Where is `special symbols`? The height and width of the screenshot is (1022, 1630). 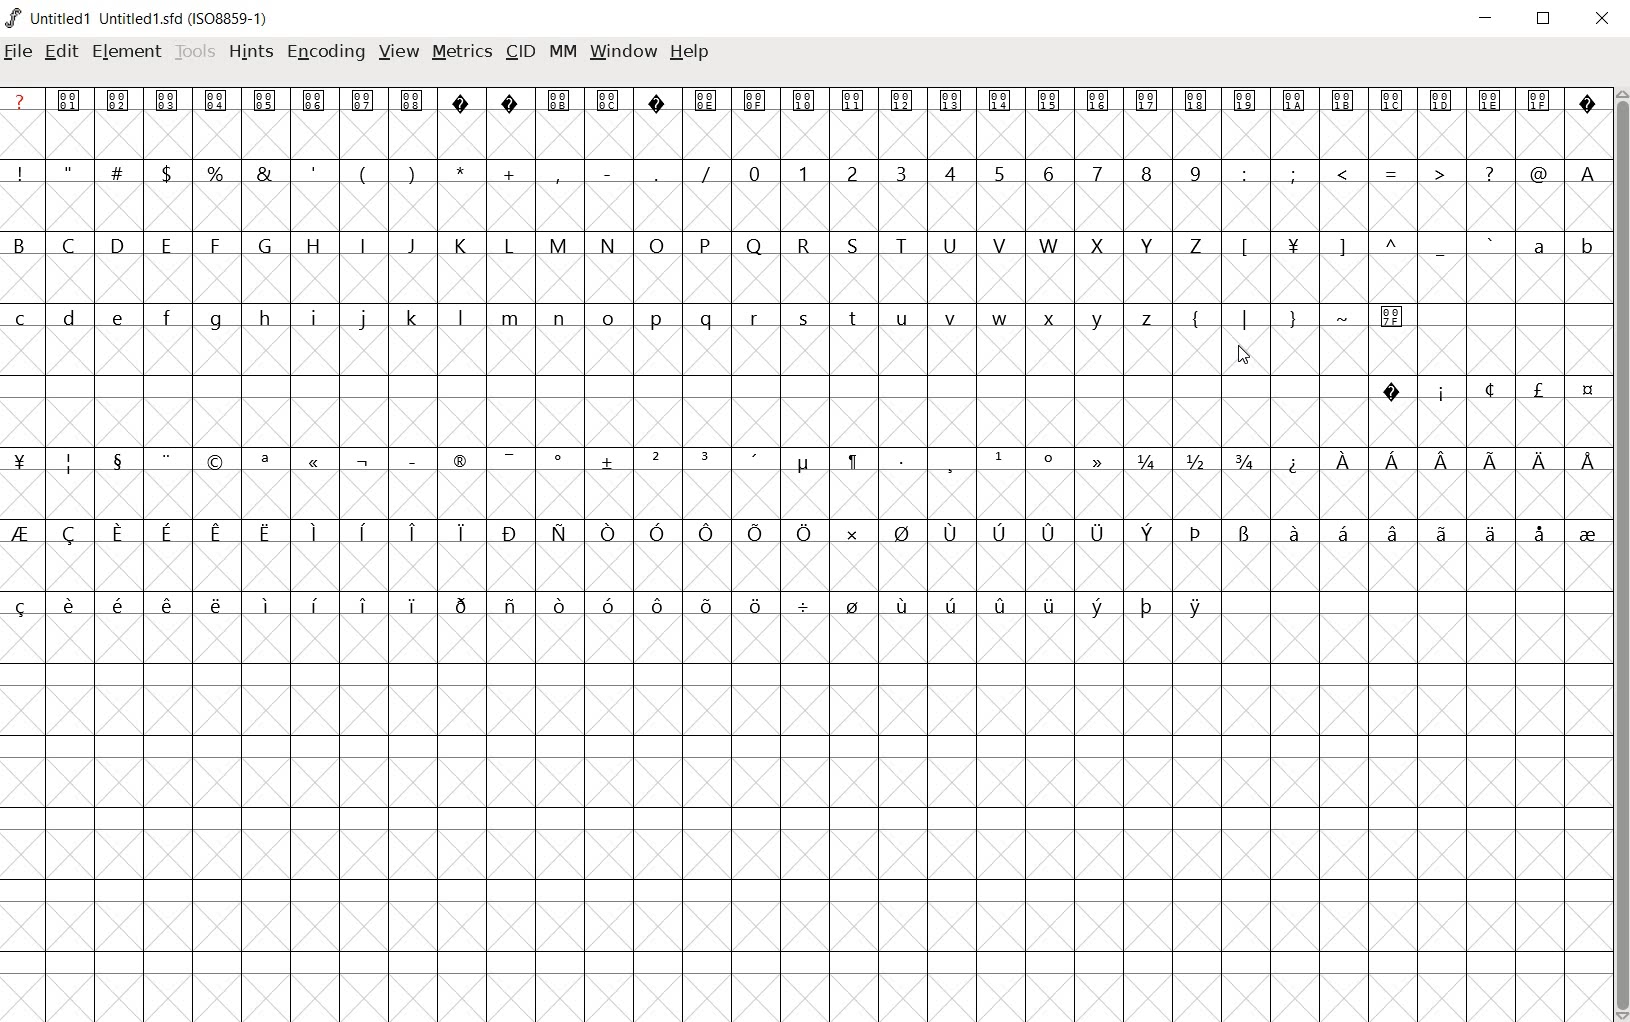
special symbols is located at coordinates (806, 101).